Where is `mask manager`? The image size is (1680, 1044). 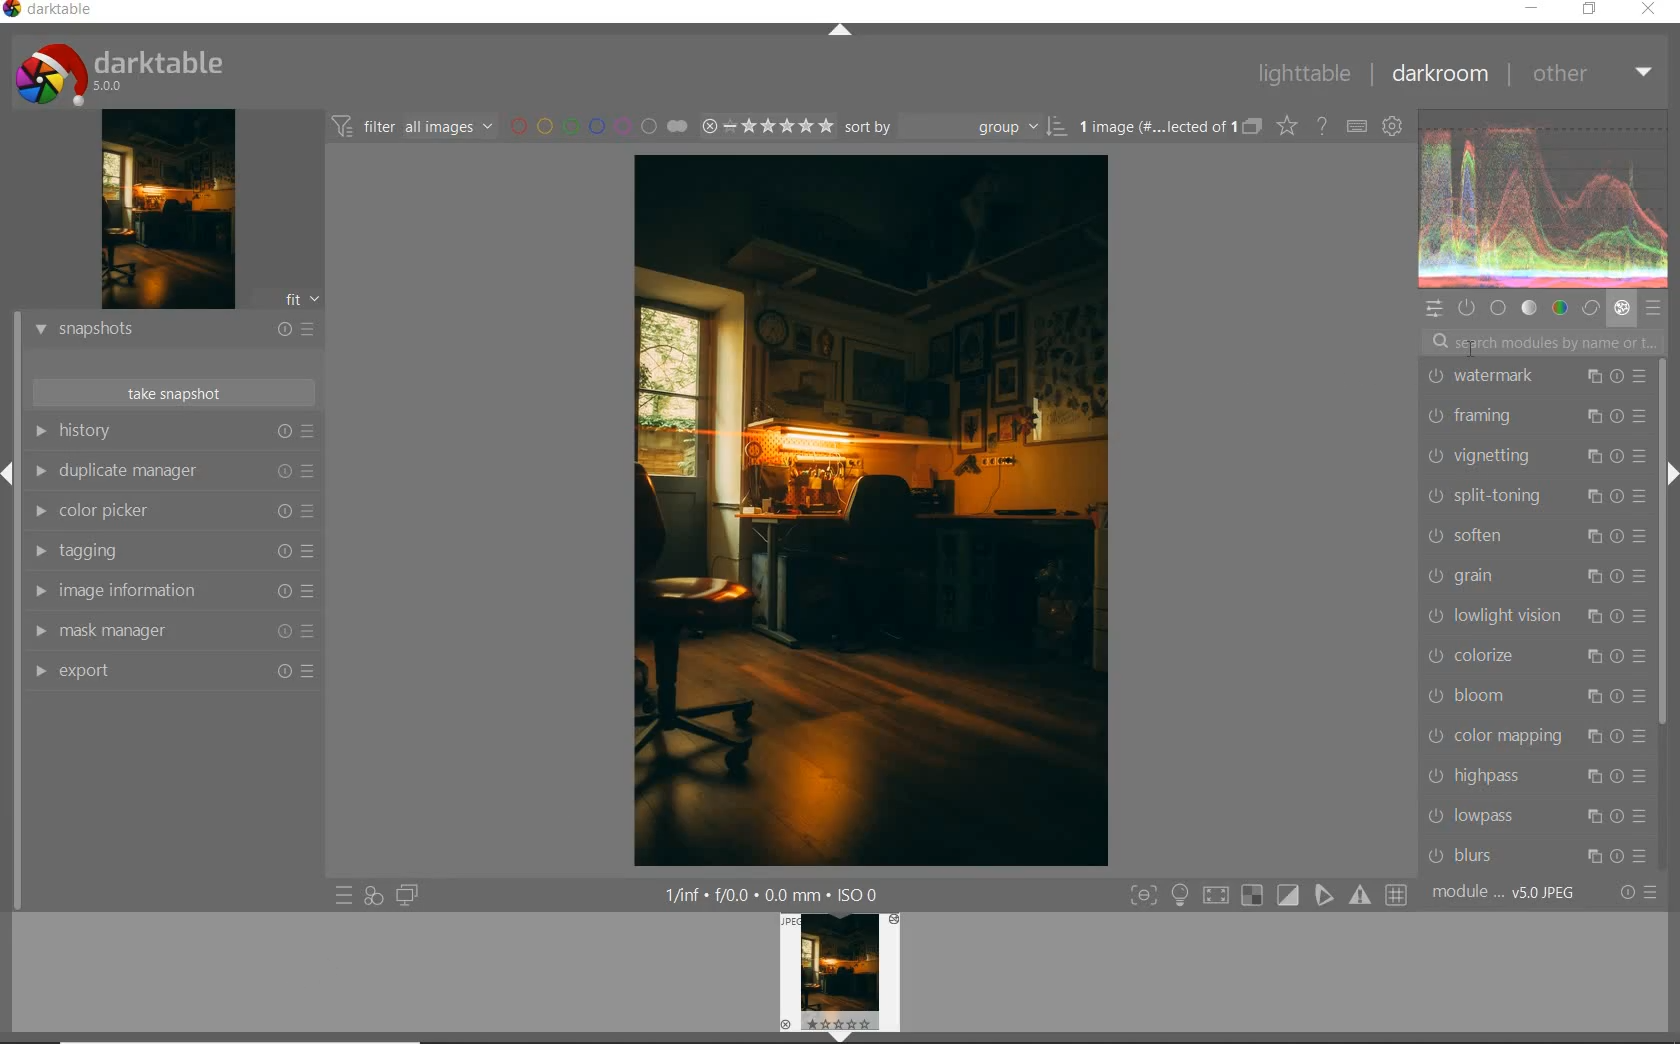
mask manager is located at coordinates (169, 633).